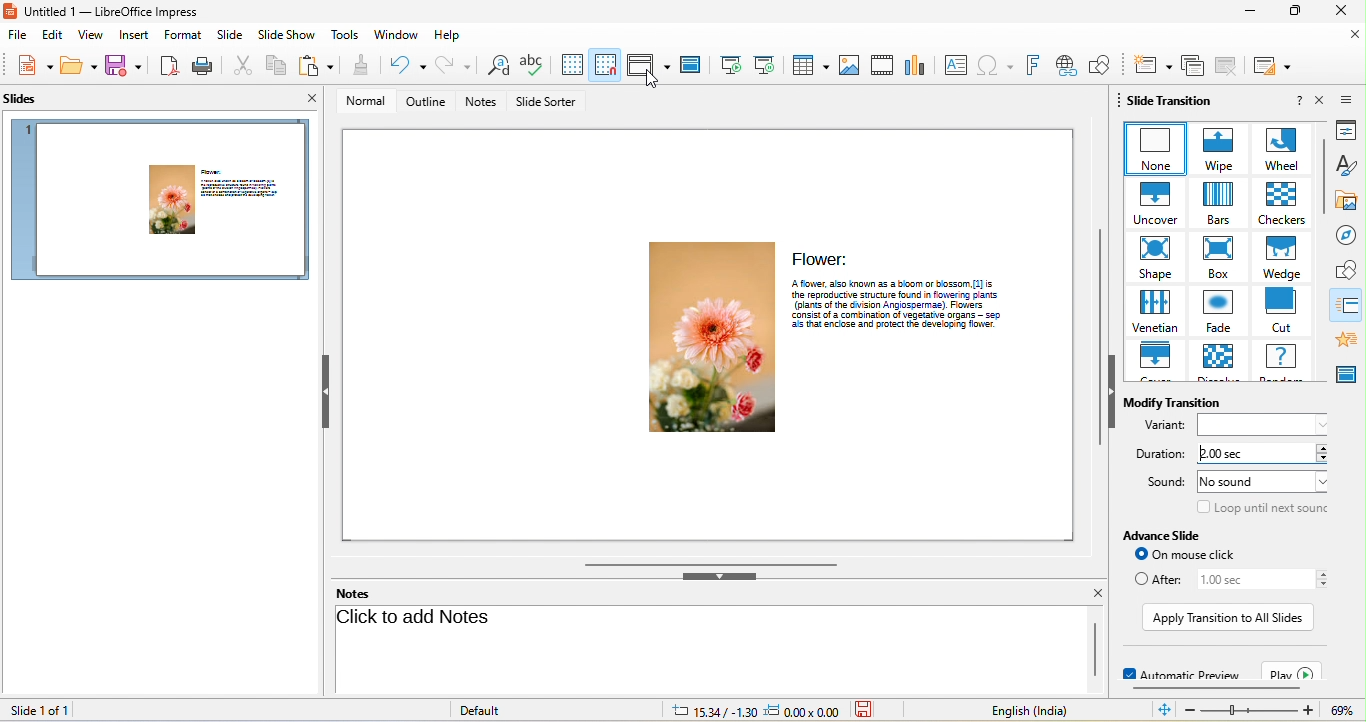  Describe the element at coordinates (1164, 426) in the screenshot. I see `variants` at that location.